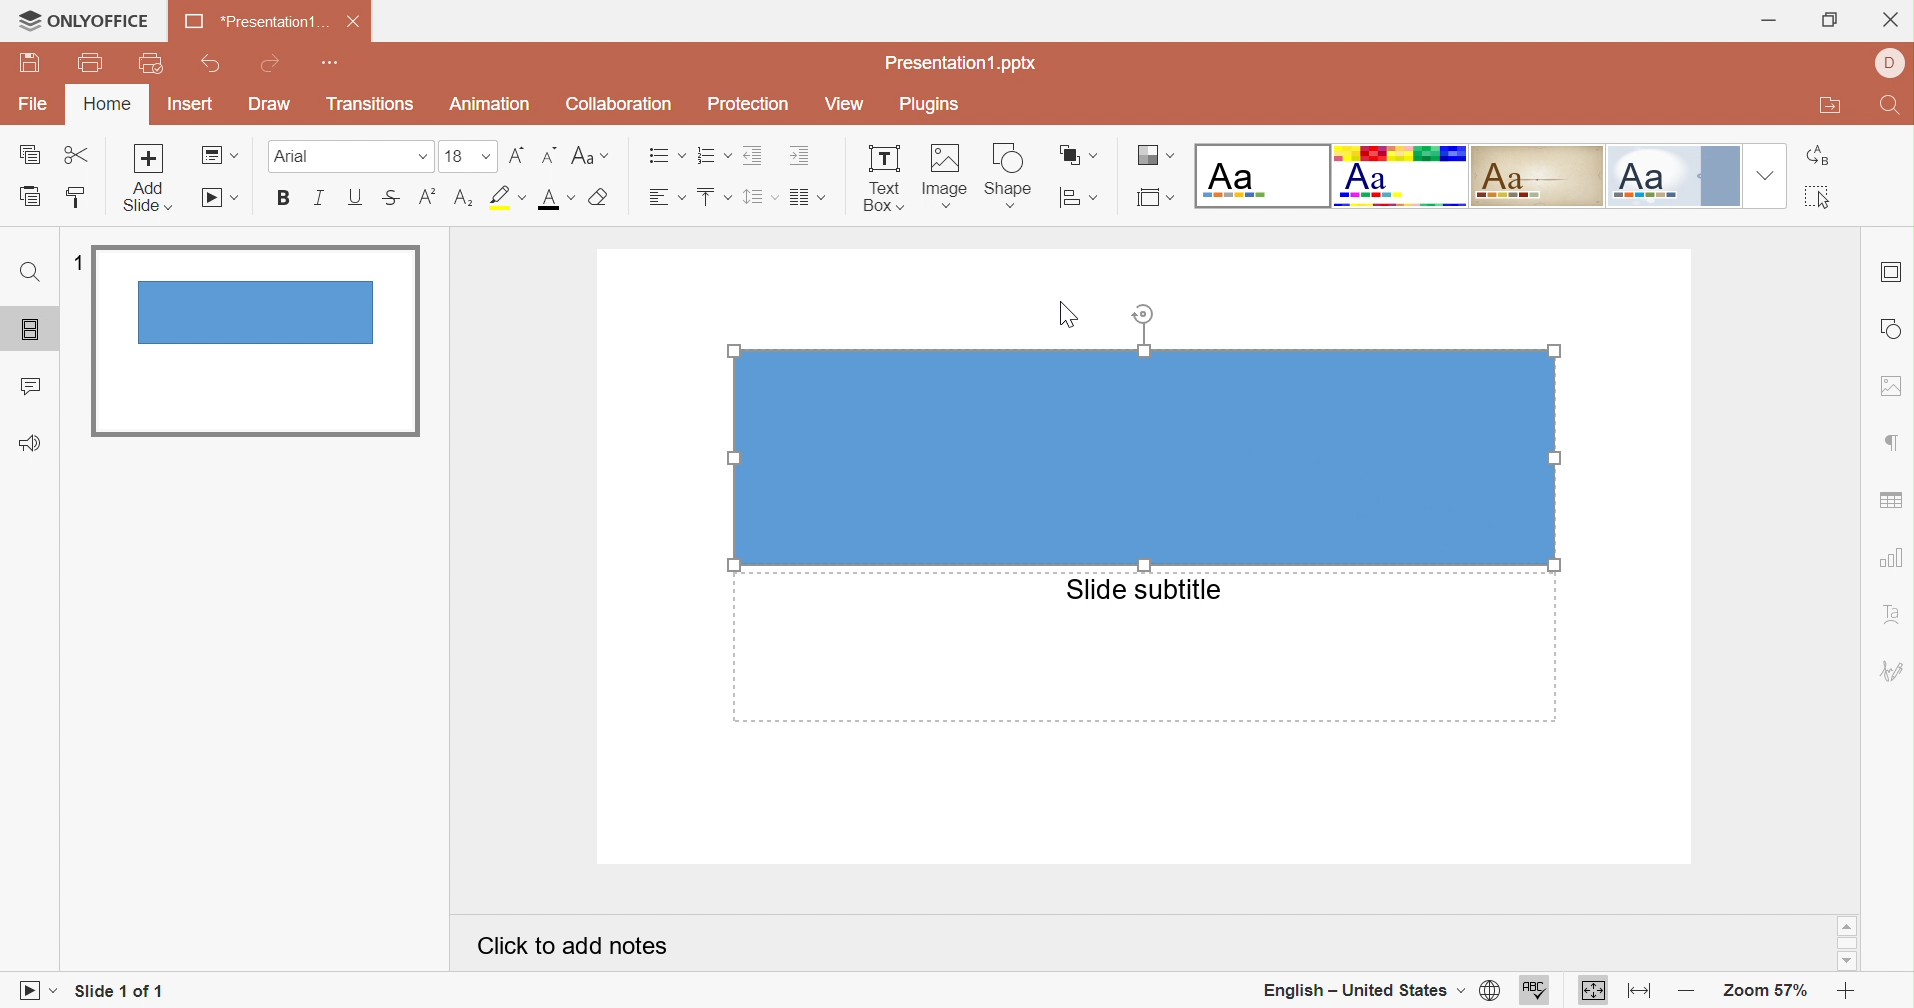 The image size is (1914, 1008). What do you see at coordinates (29, 445) in the screenshot?
I see `Support & Feedback` at bounding box center [29, 445].